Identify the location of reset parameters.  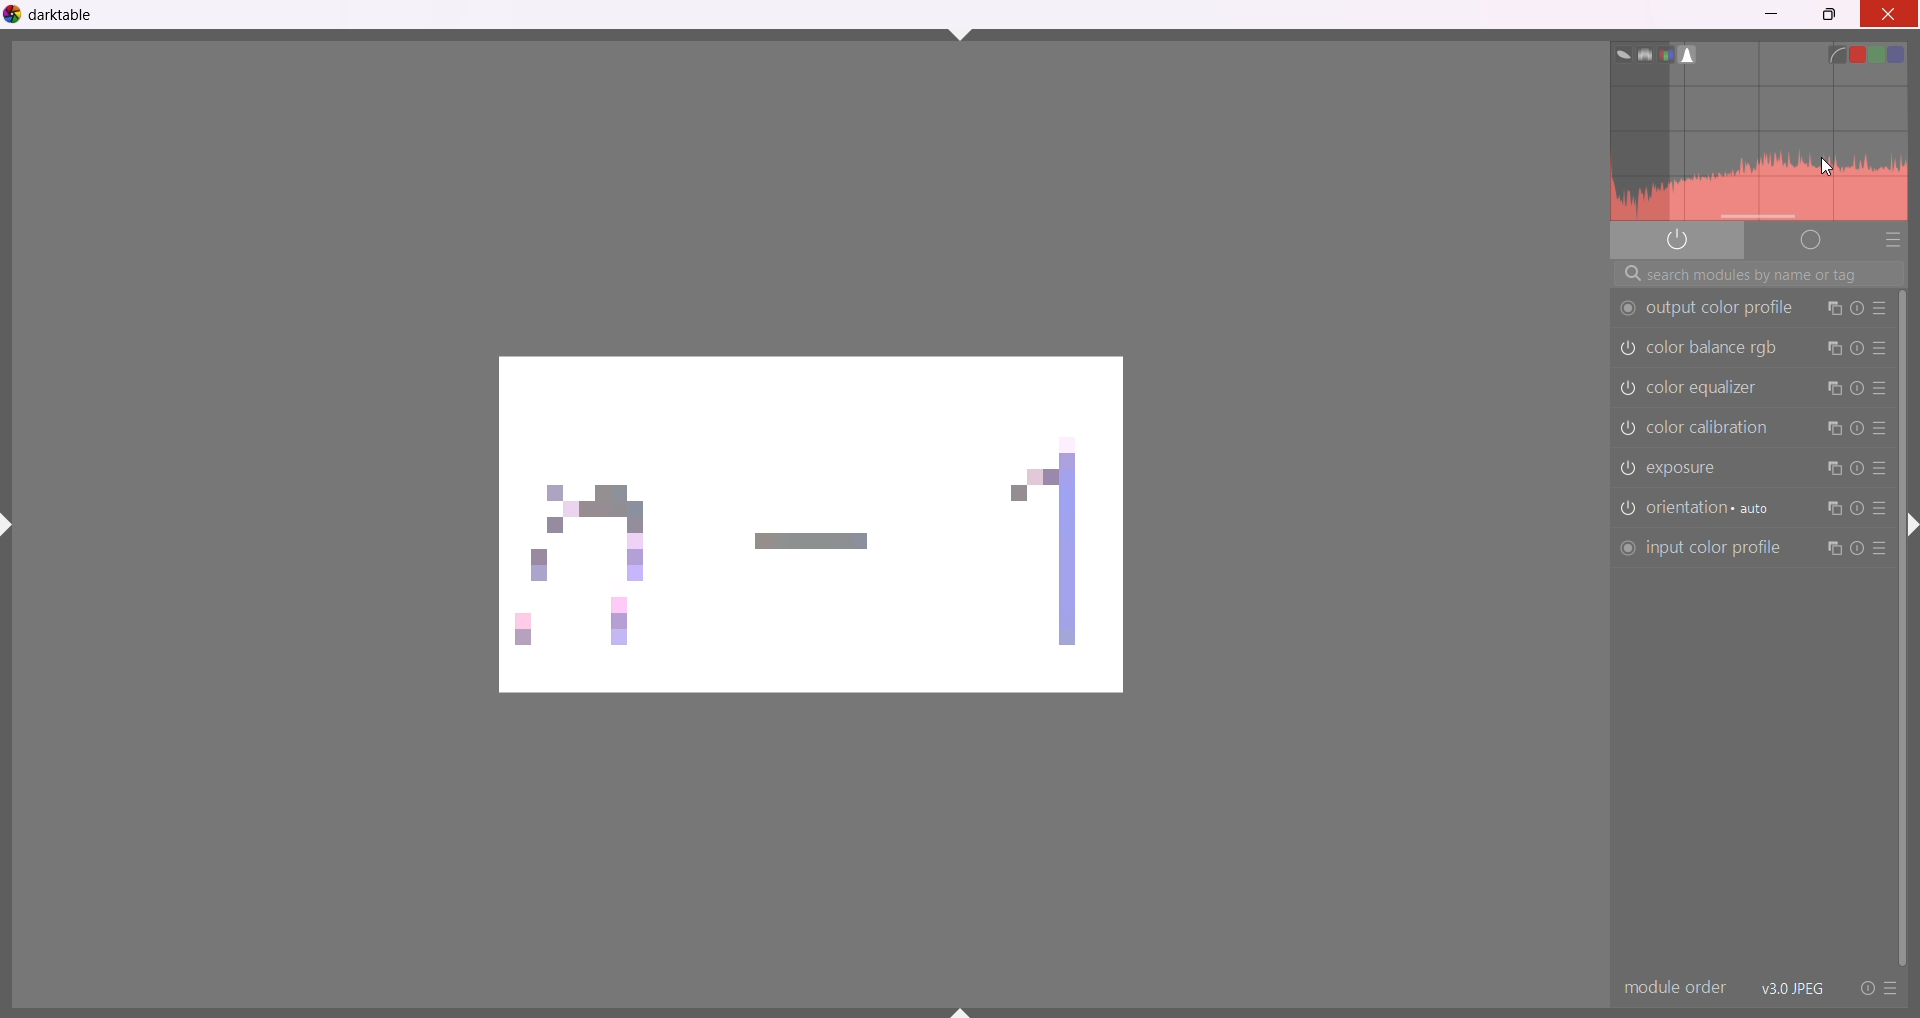
(1858, 350).